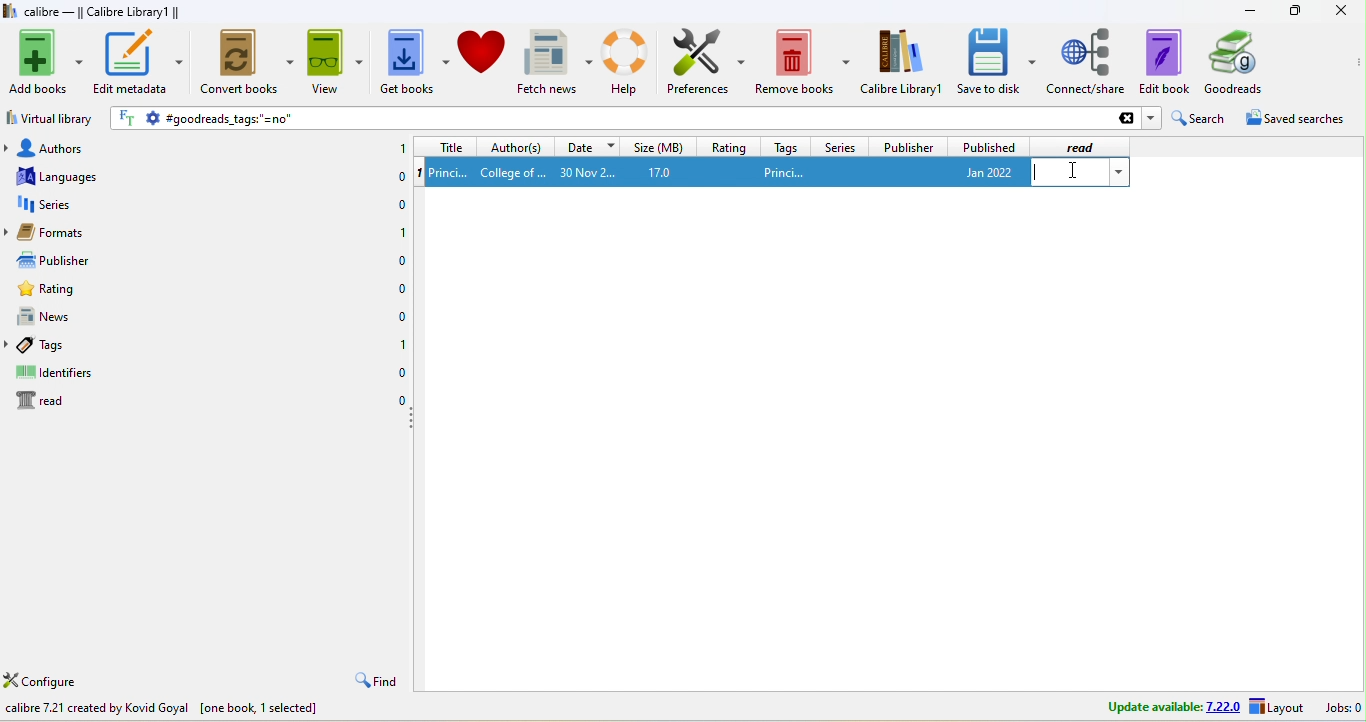 The width and height of the screenshot is (1366, 722). I want to click on configure, so click(53, 679).